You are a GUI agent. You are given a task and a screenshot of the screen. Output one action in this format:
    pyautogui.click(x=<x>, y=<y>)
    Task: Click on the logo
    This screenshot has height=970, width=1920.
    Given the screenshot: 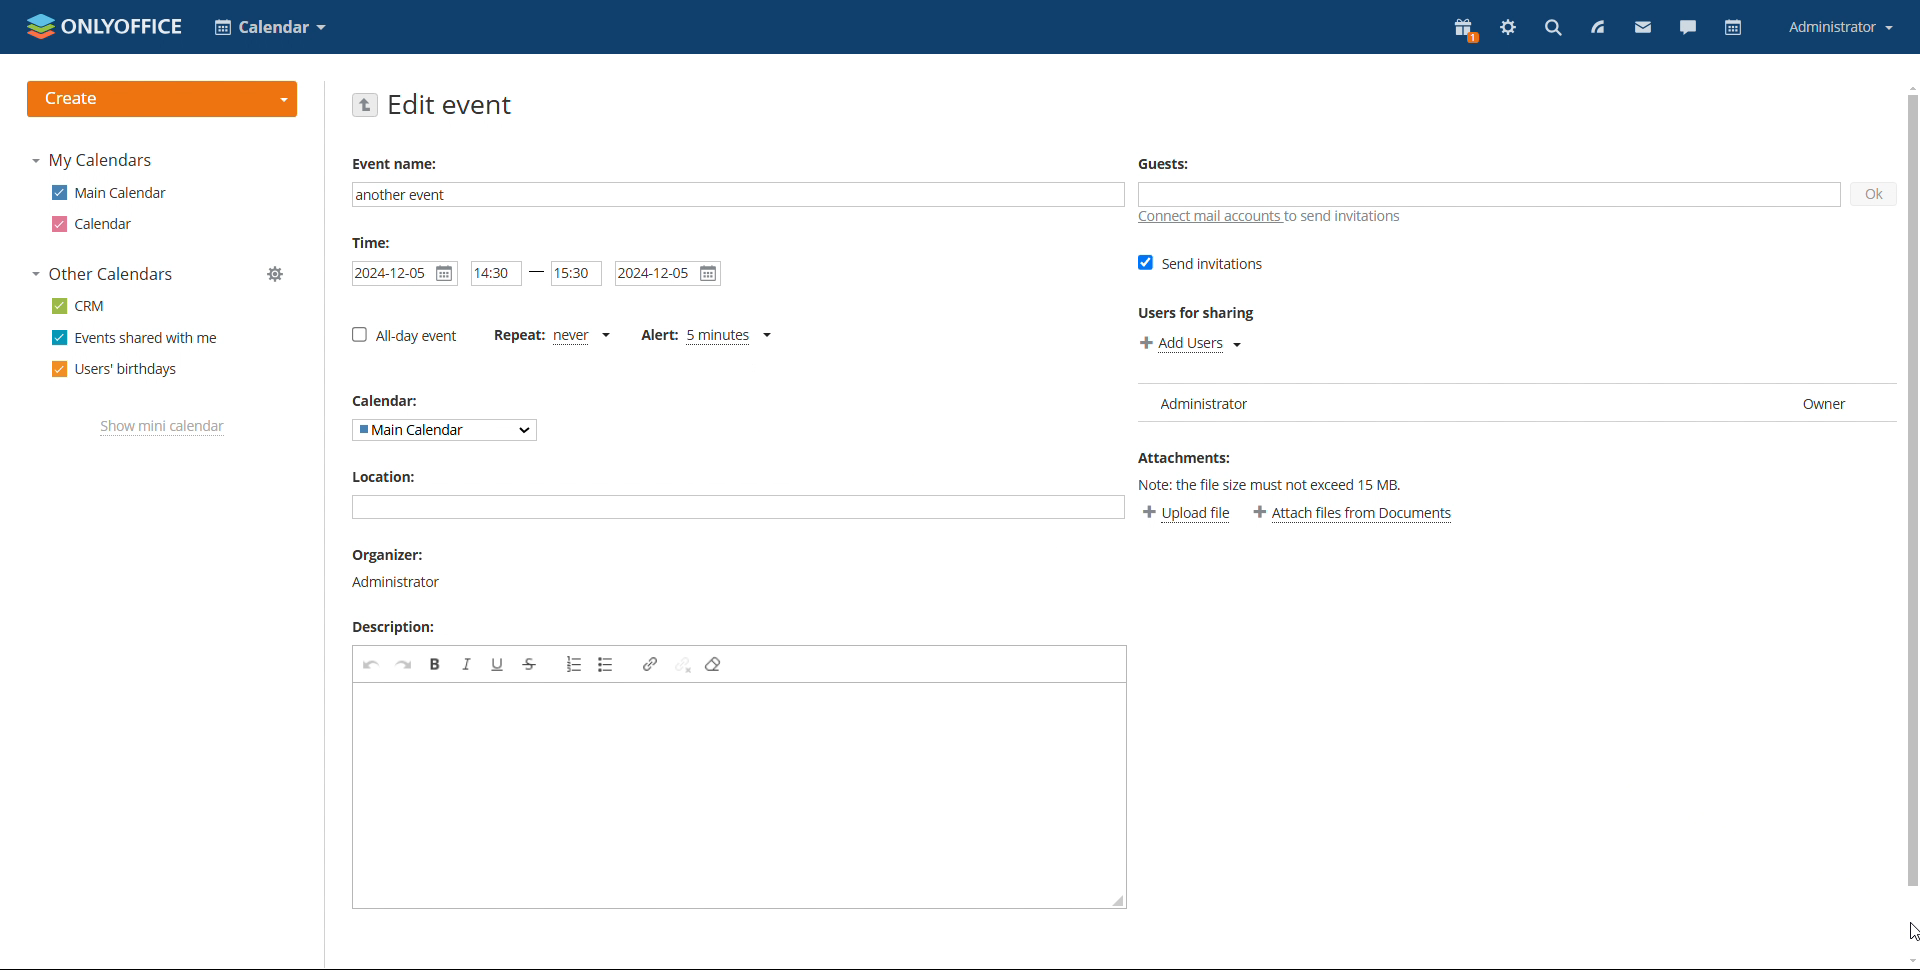 What is the action you would take?
    pyautogui.click(x=106, y=26)
    